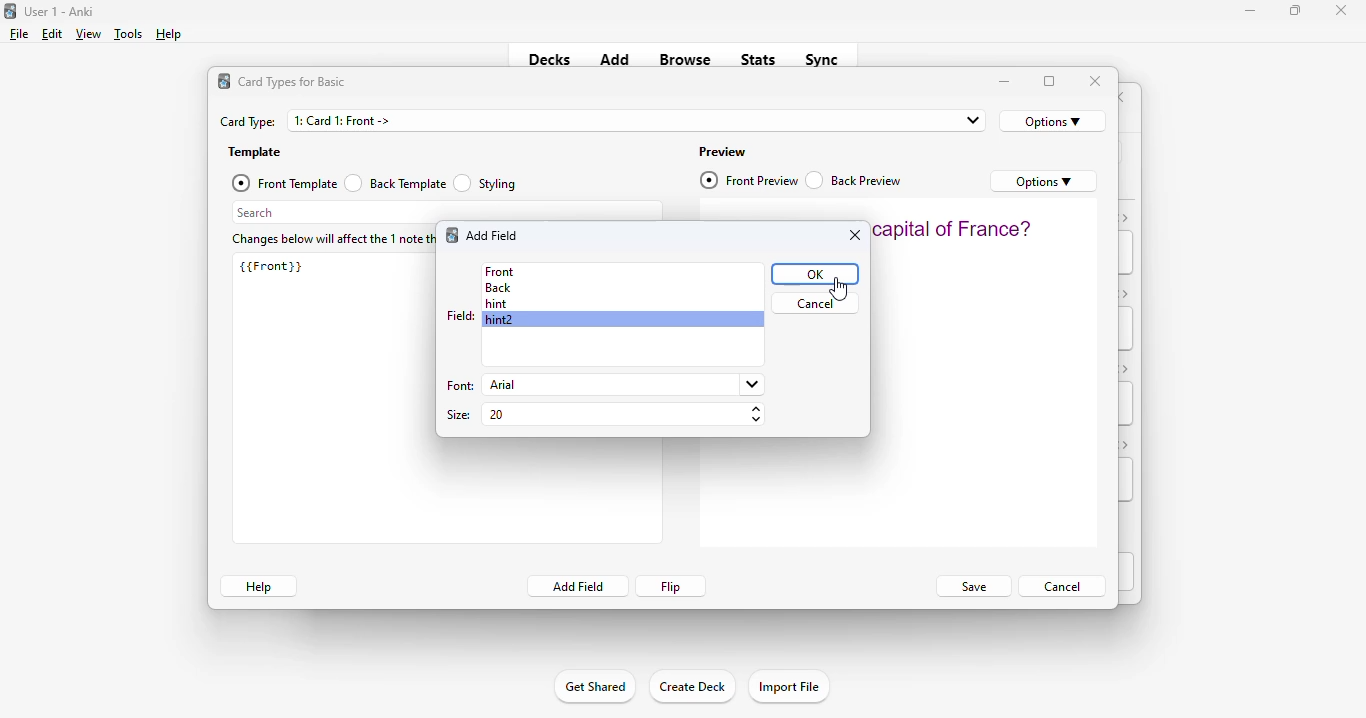 Image resolution: width=1366 pixels, height=718 pixels. Describe the element at coordinates (19, 34) in the screenshot. I see `file` at that location.